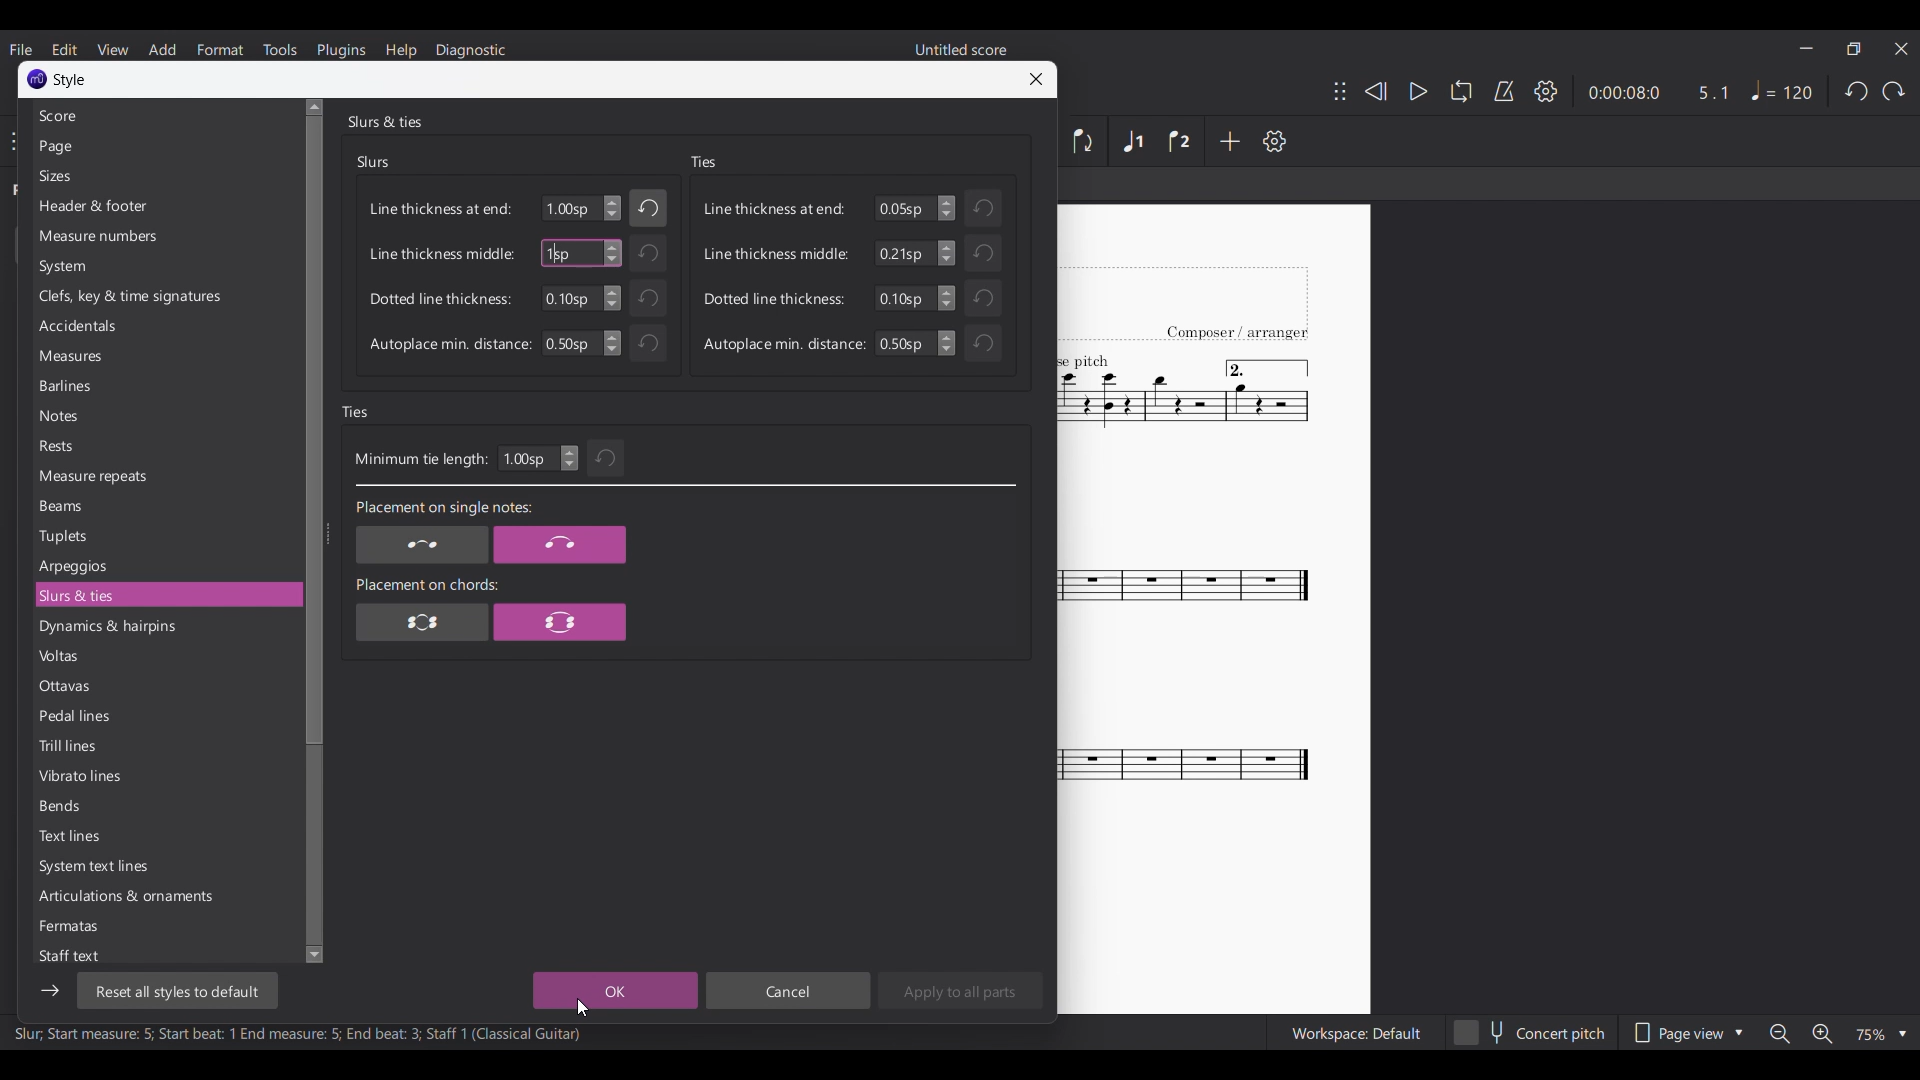 The image size is (1920, 1080). Describe the element at coordinates (560, 621) in the screenshot. I see `Placement on chords option 2` at that location.